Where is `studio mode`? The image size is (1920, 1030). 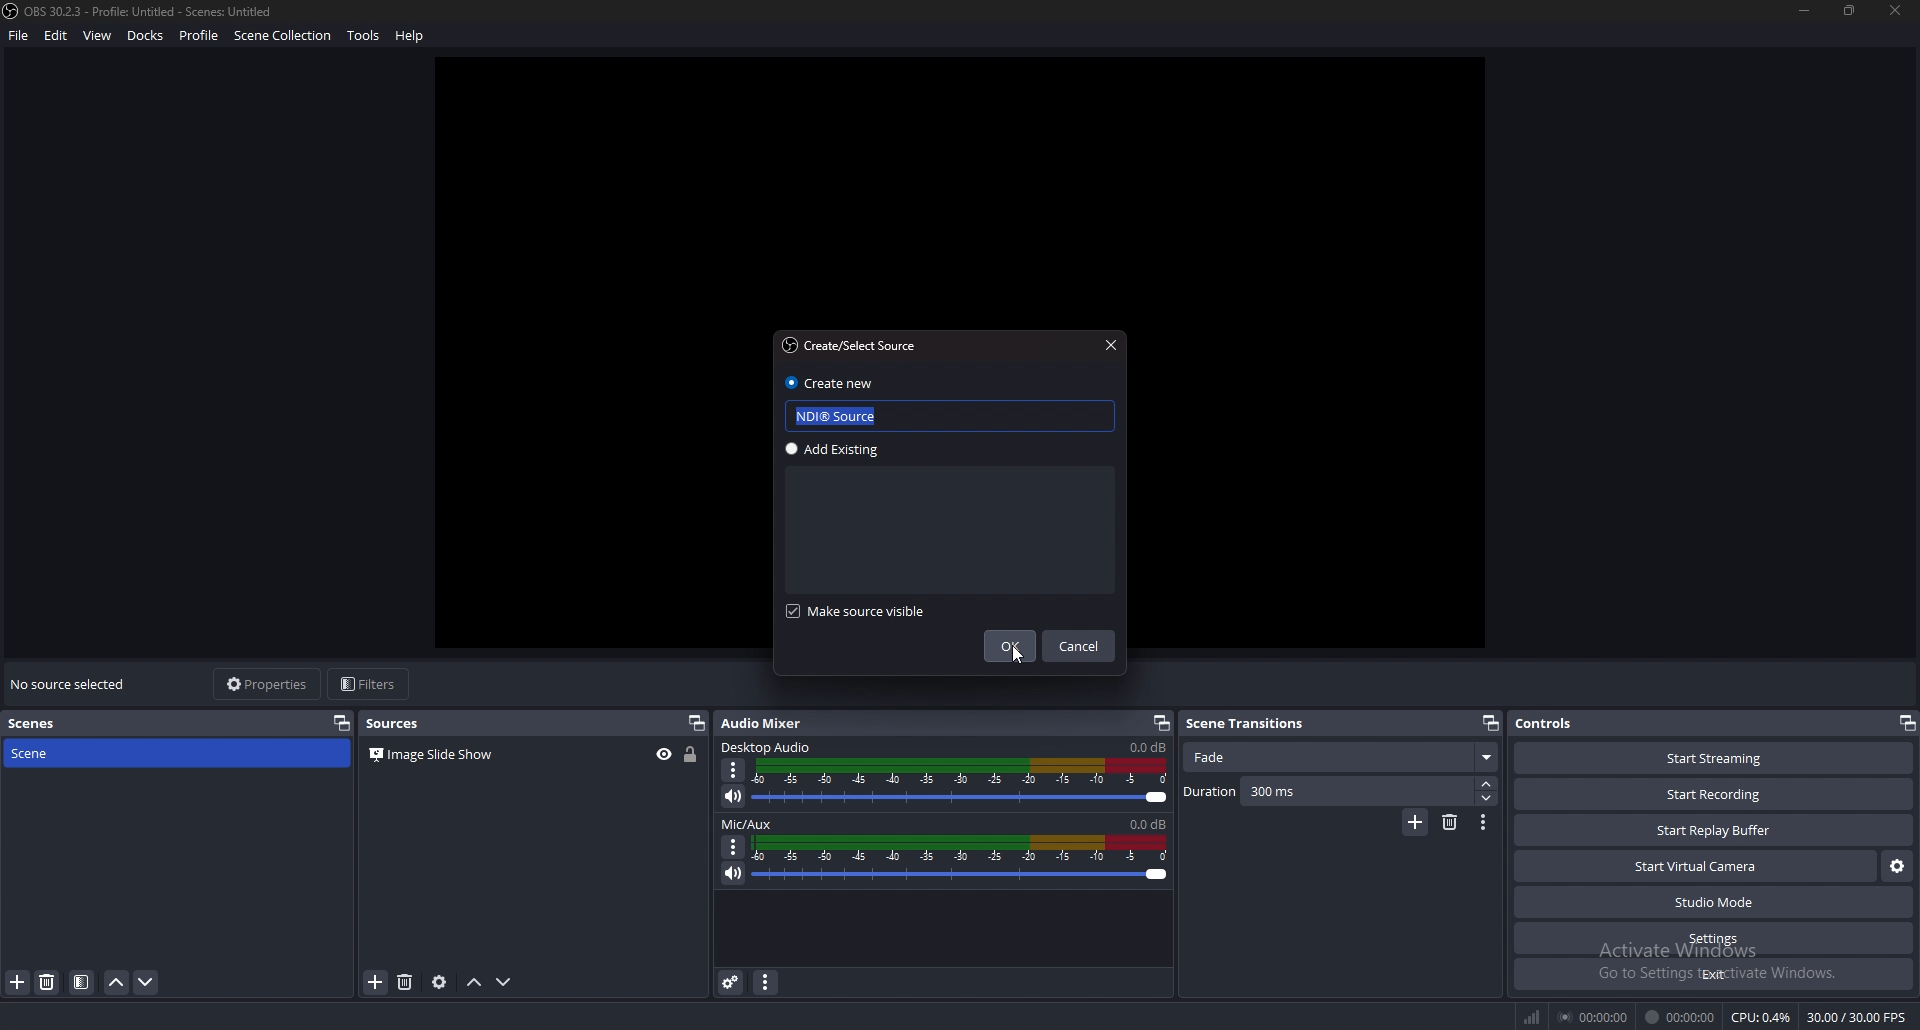 studio mode is located at coordinates (1713, 902).